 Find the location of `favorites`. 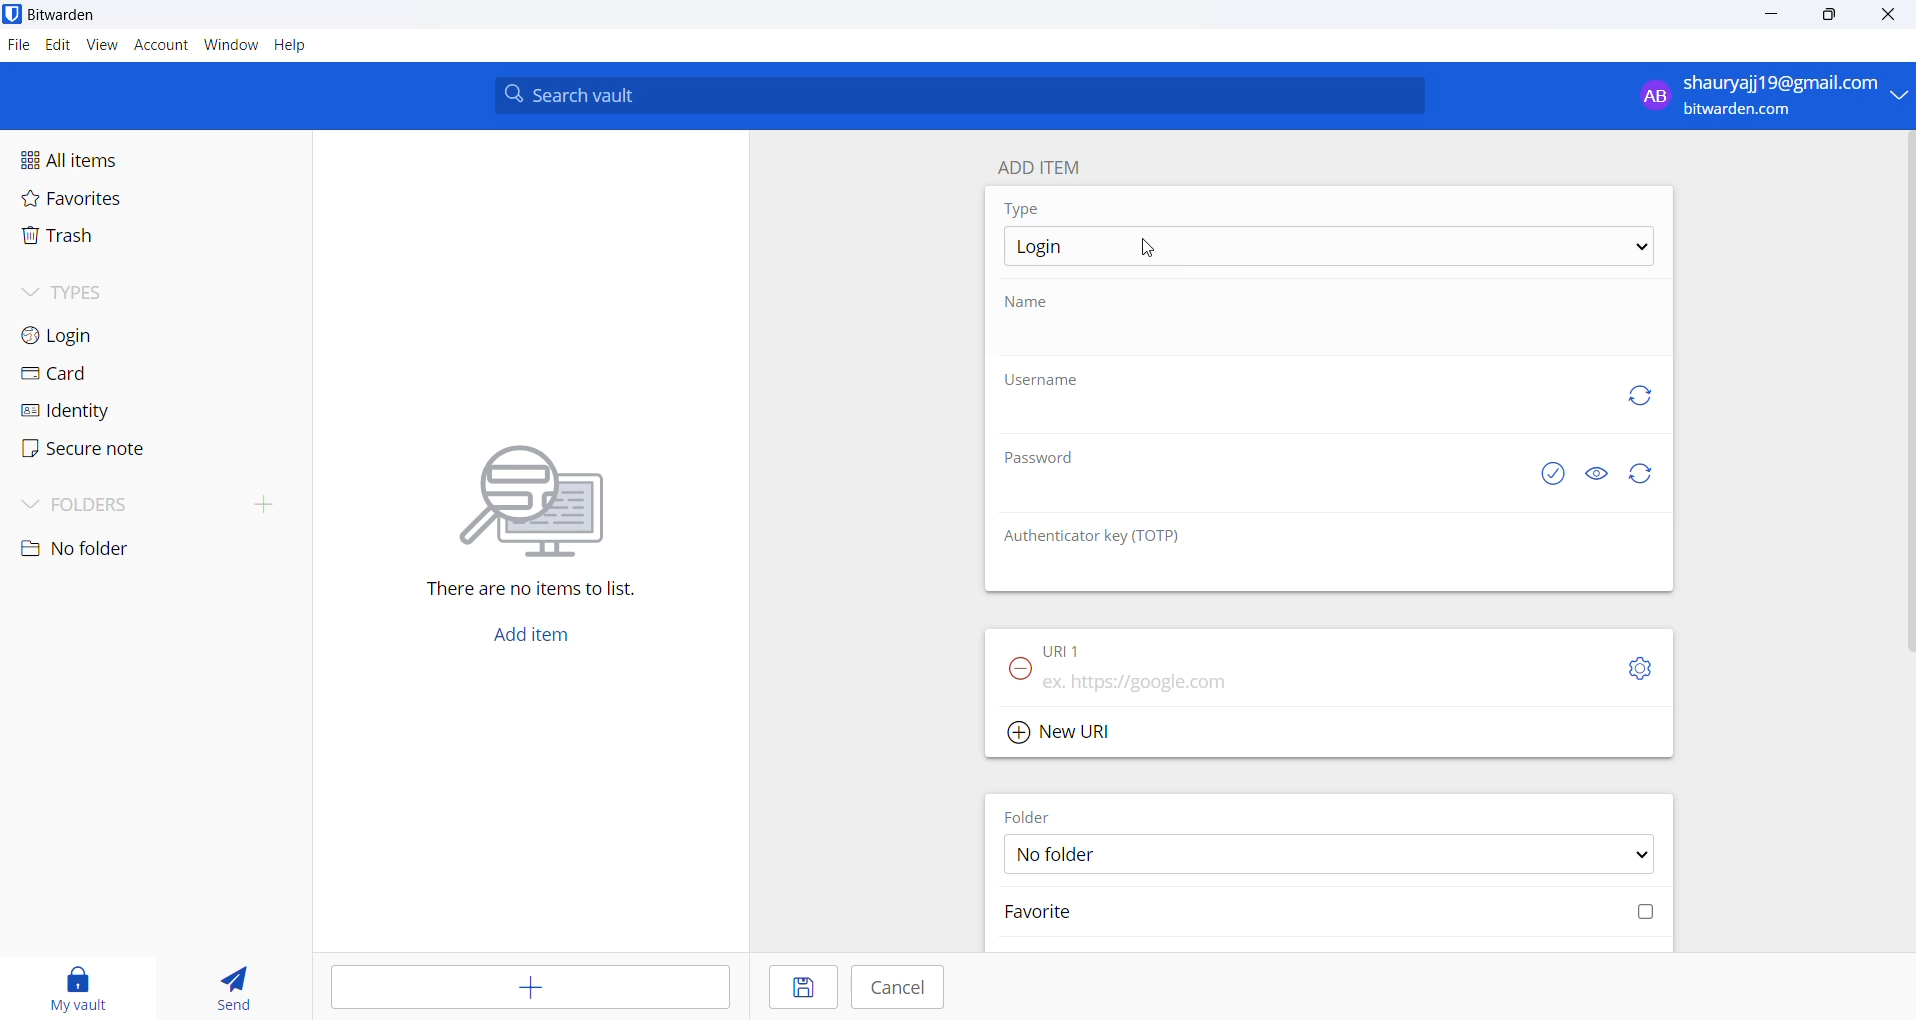

favorites is located at coordinates (102, 201).